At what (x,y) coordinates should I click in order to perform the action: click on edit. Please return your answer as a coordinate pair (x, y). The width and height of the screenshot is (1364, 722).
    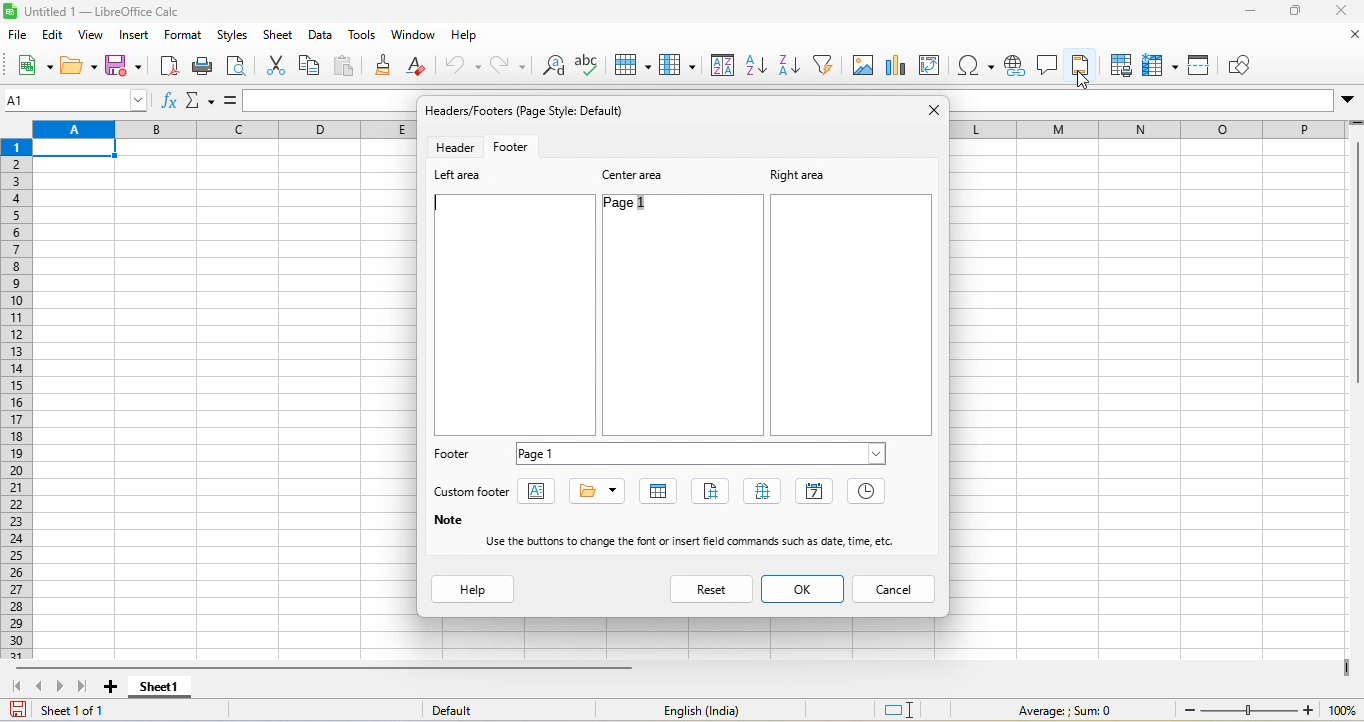
    Looking at the image, I should click on (52, 37).